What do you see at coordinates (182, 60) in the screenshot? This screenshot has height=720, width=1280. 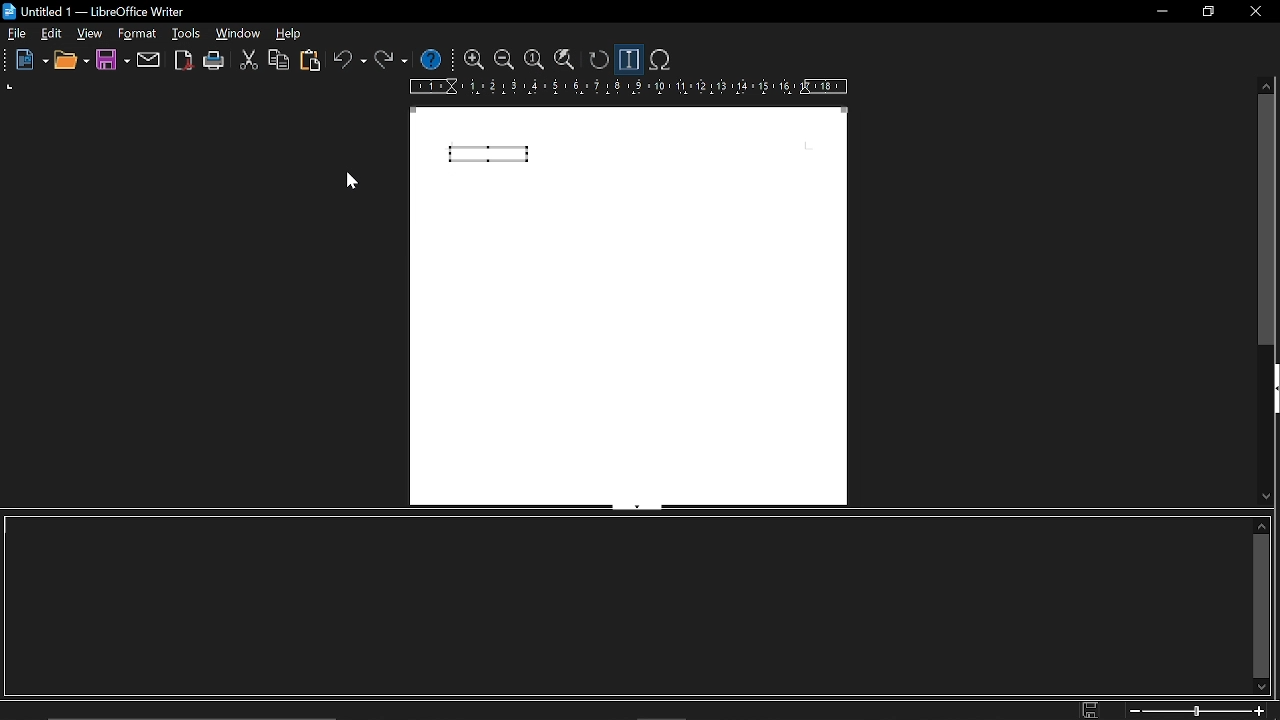 I see `export as pdf` at bounding box center [182, 60].